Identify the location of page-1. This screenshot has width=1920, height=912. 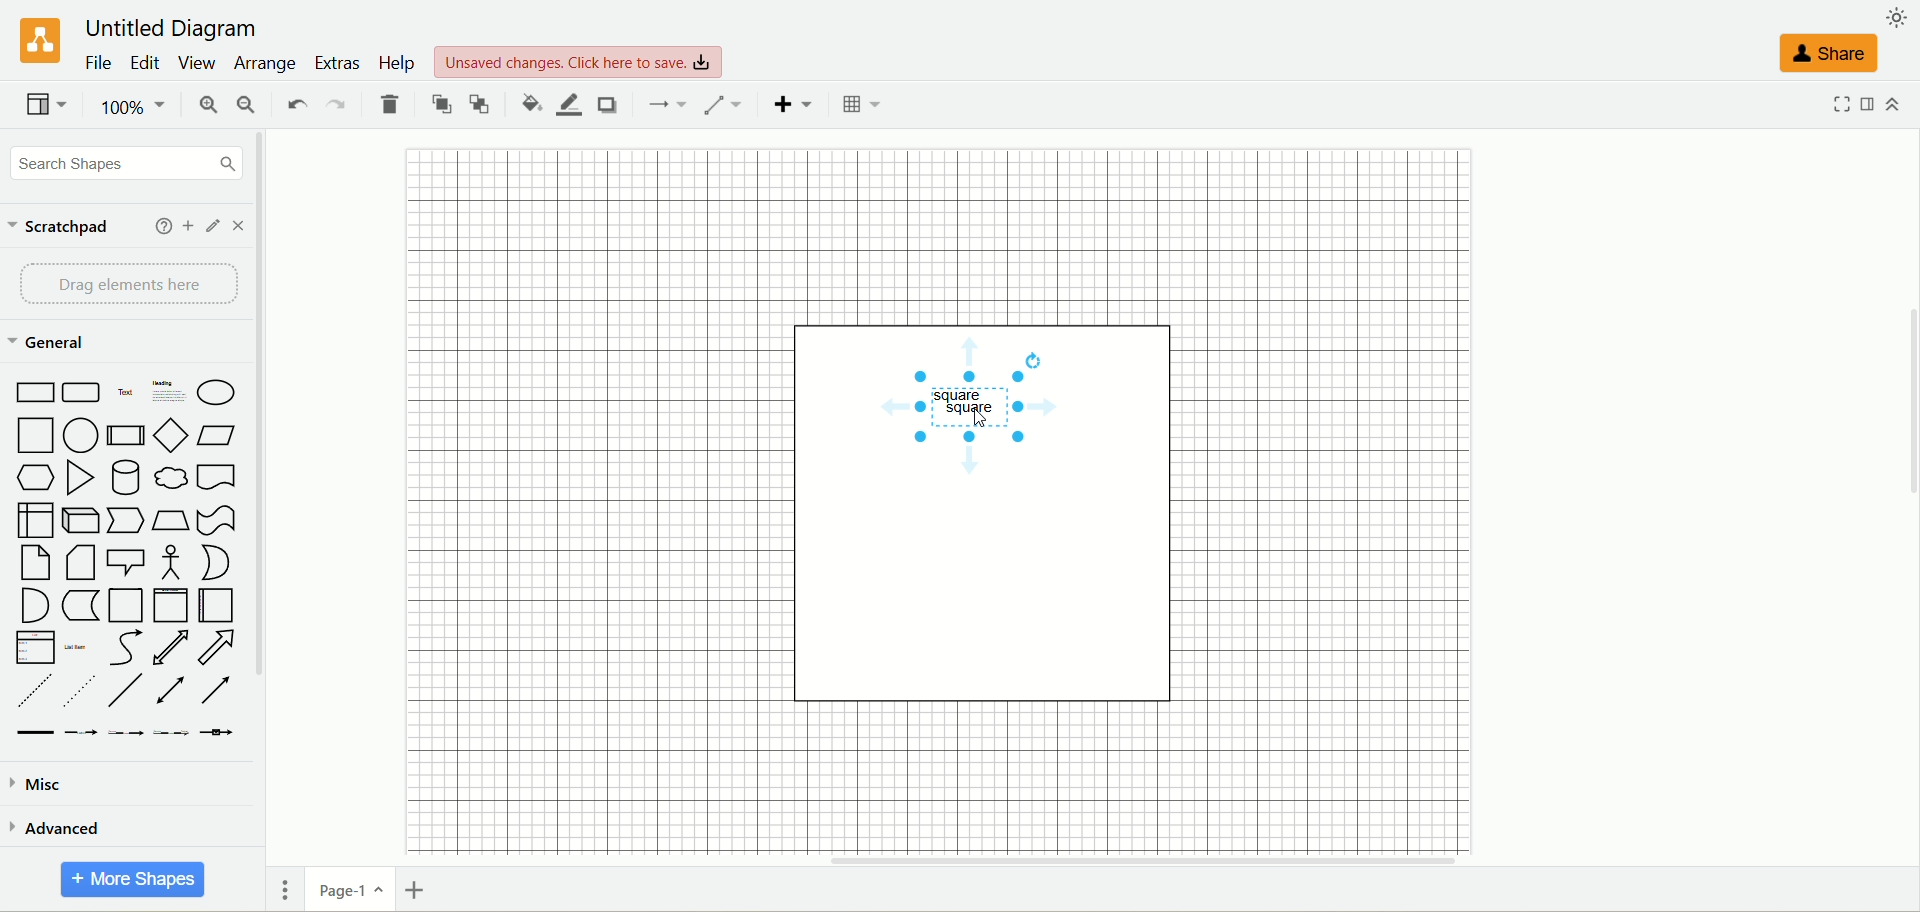
(350, 889).